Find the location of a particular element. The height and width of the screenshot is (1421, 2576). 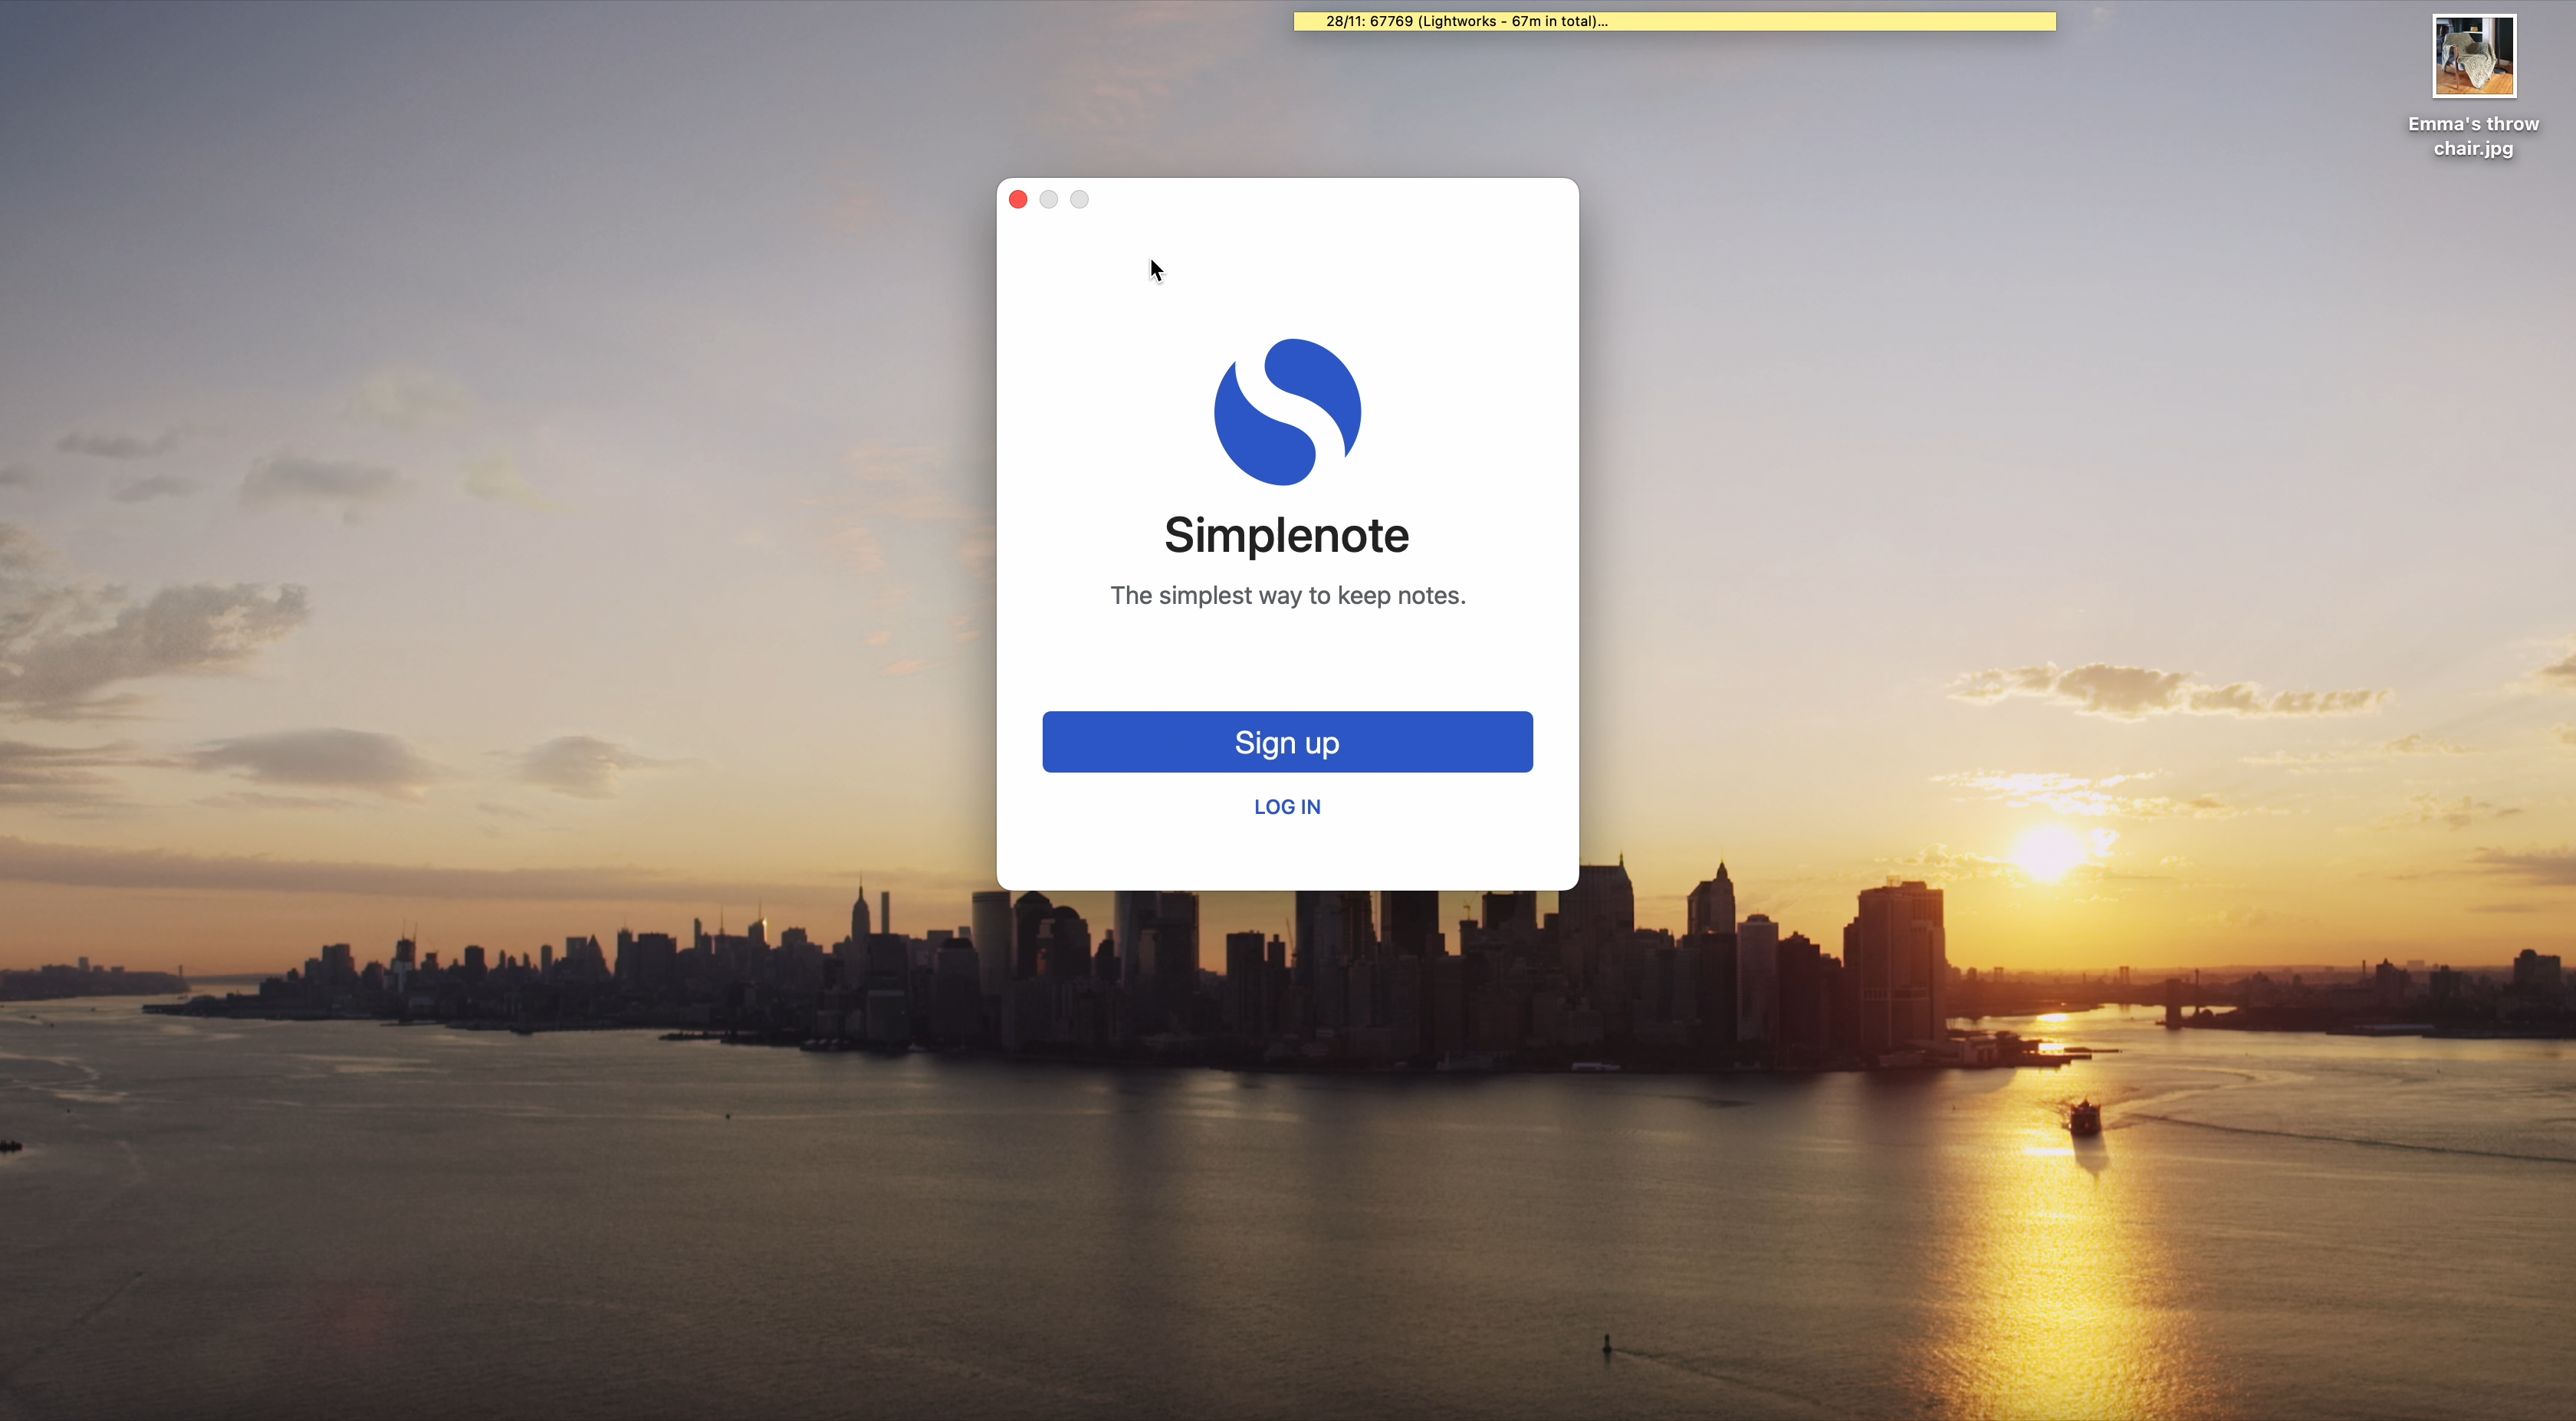

Simplenote logo is located at coordinates (1291, 415).